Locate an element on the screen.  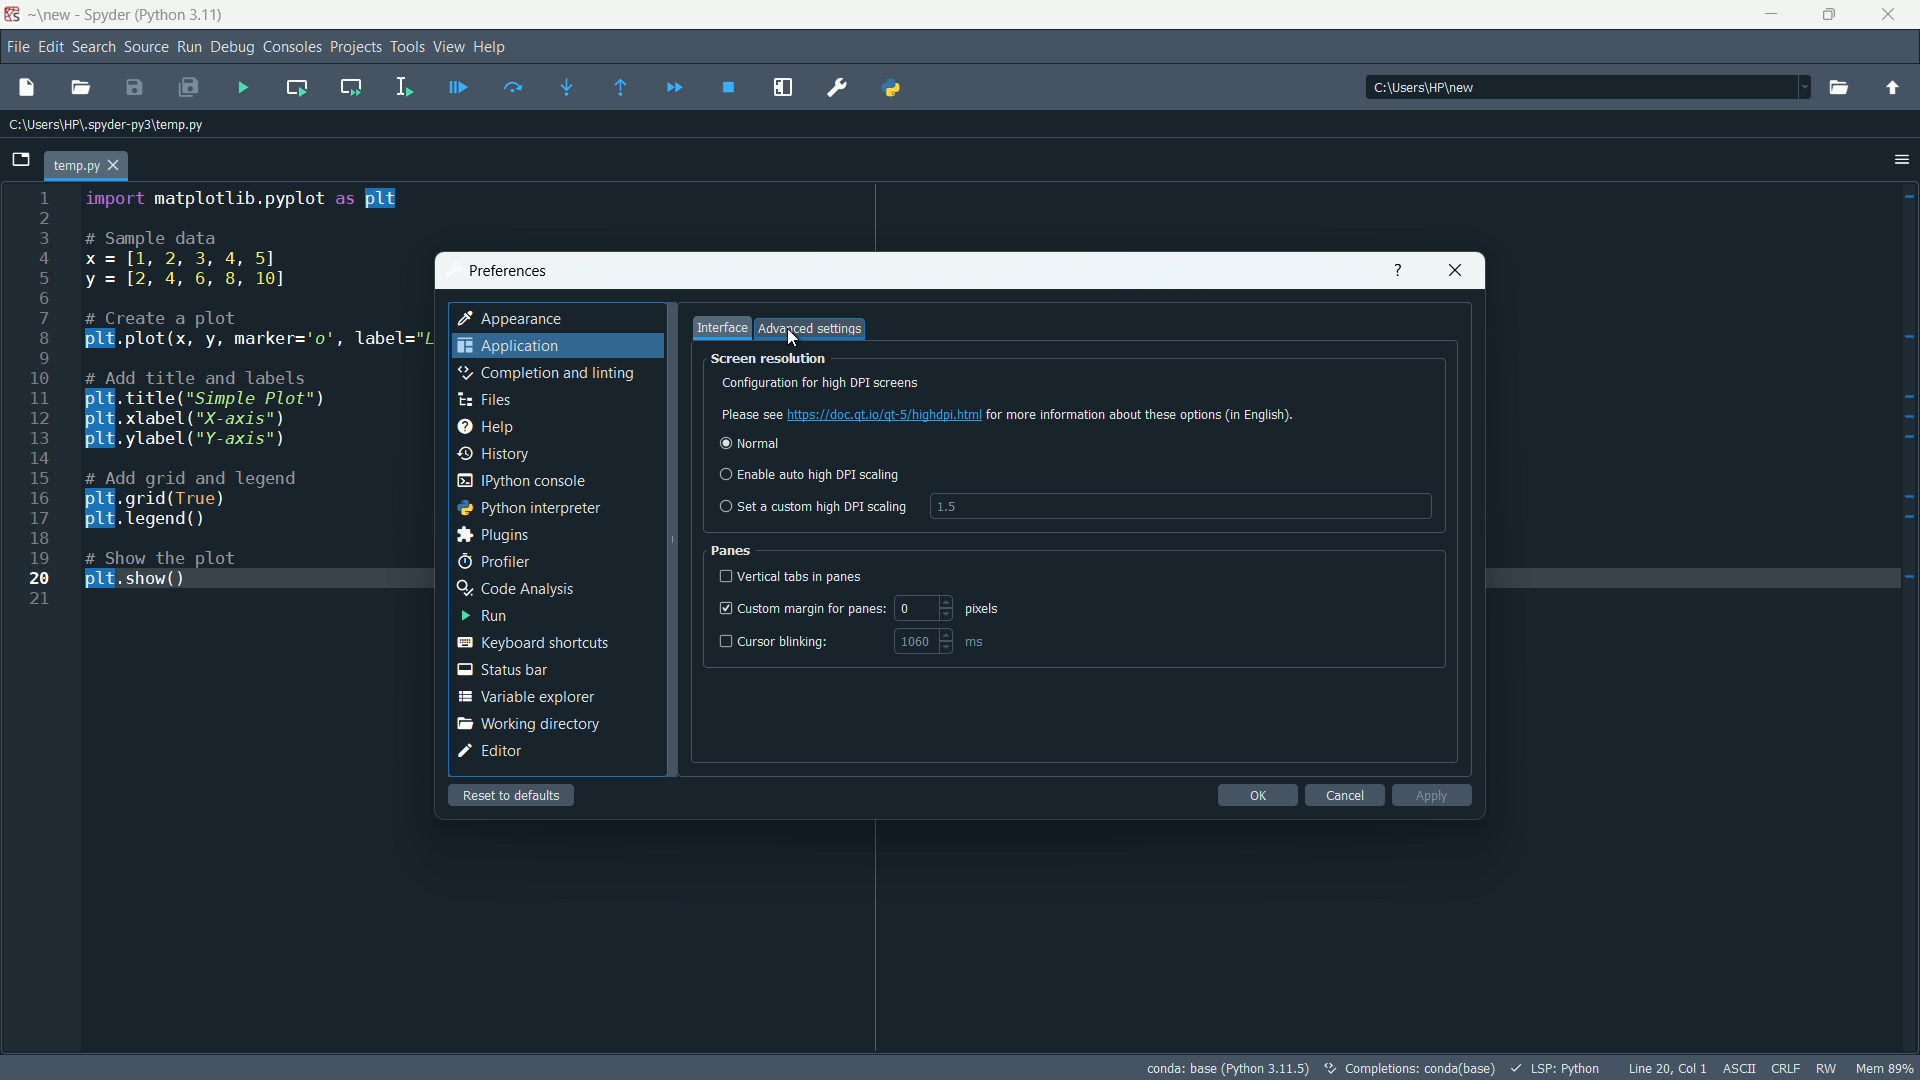
vertical tabs in panes is located at coordinates (795, 575).